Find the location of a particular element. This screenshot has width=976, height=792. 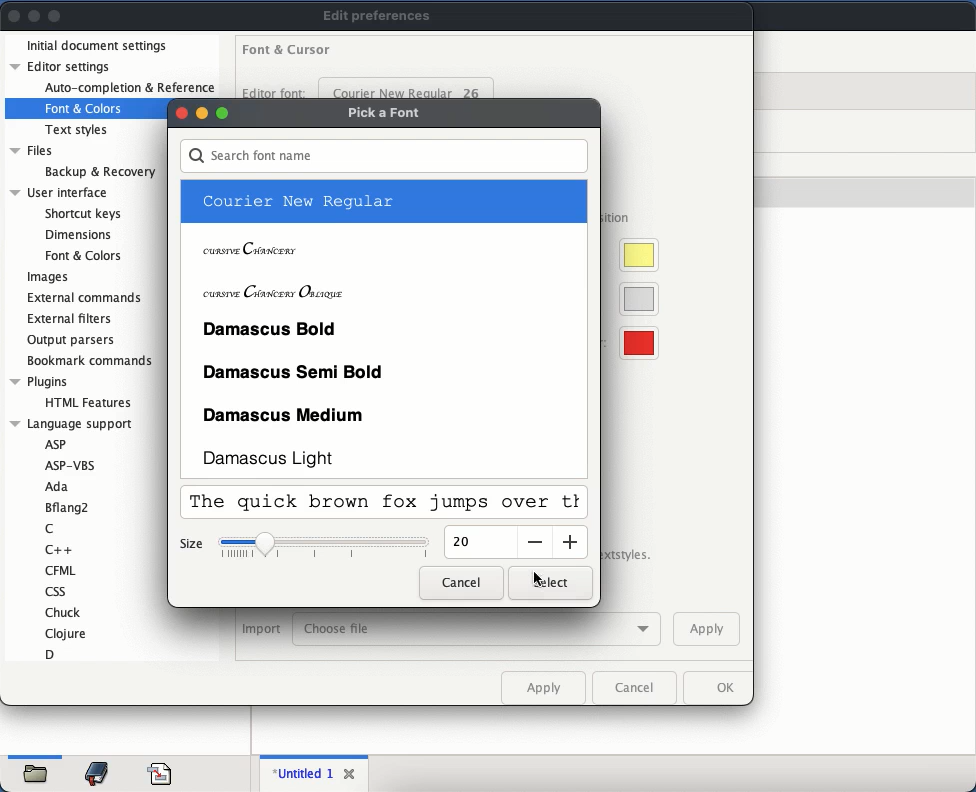

ASP-VBS is located at coordinates (71, 463).